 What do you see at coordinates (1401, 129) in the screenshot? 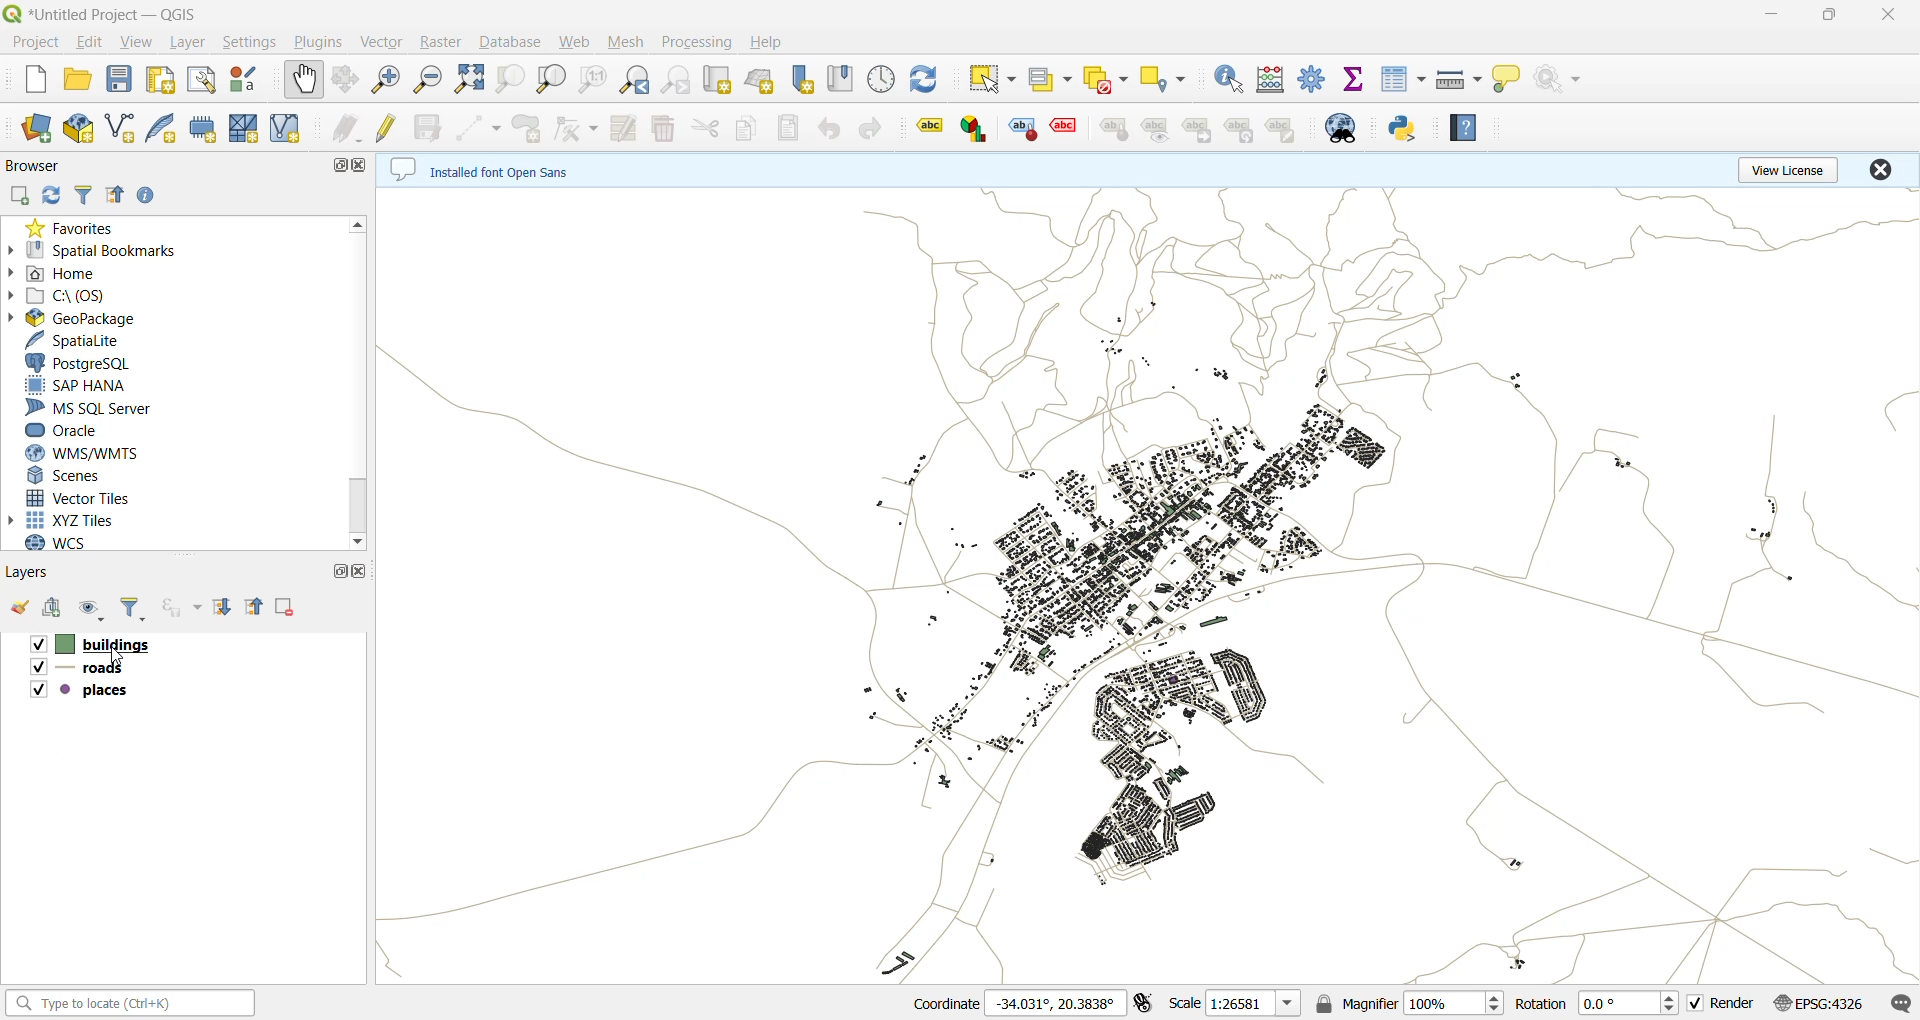
I see `python` at bounding box center [1401, 129].